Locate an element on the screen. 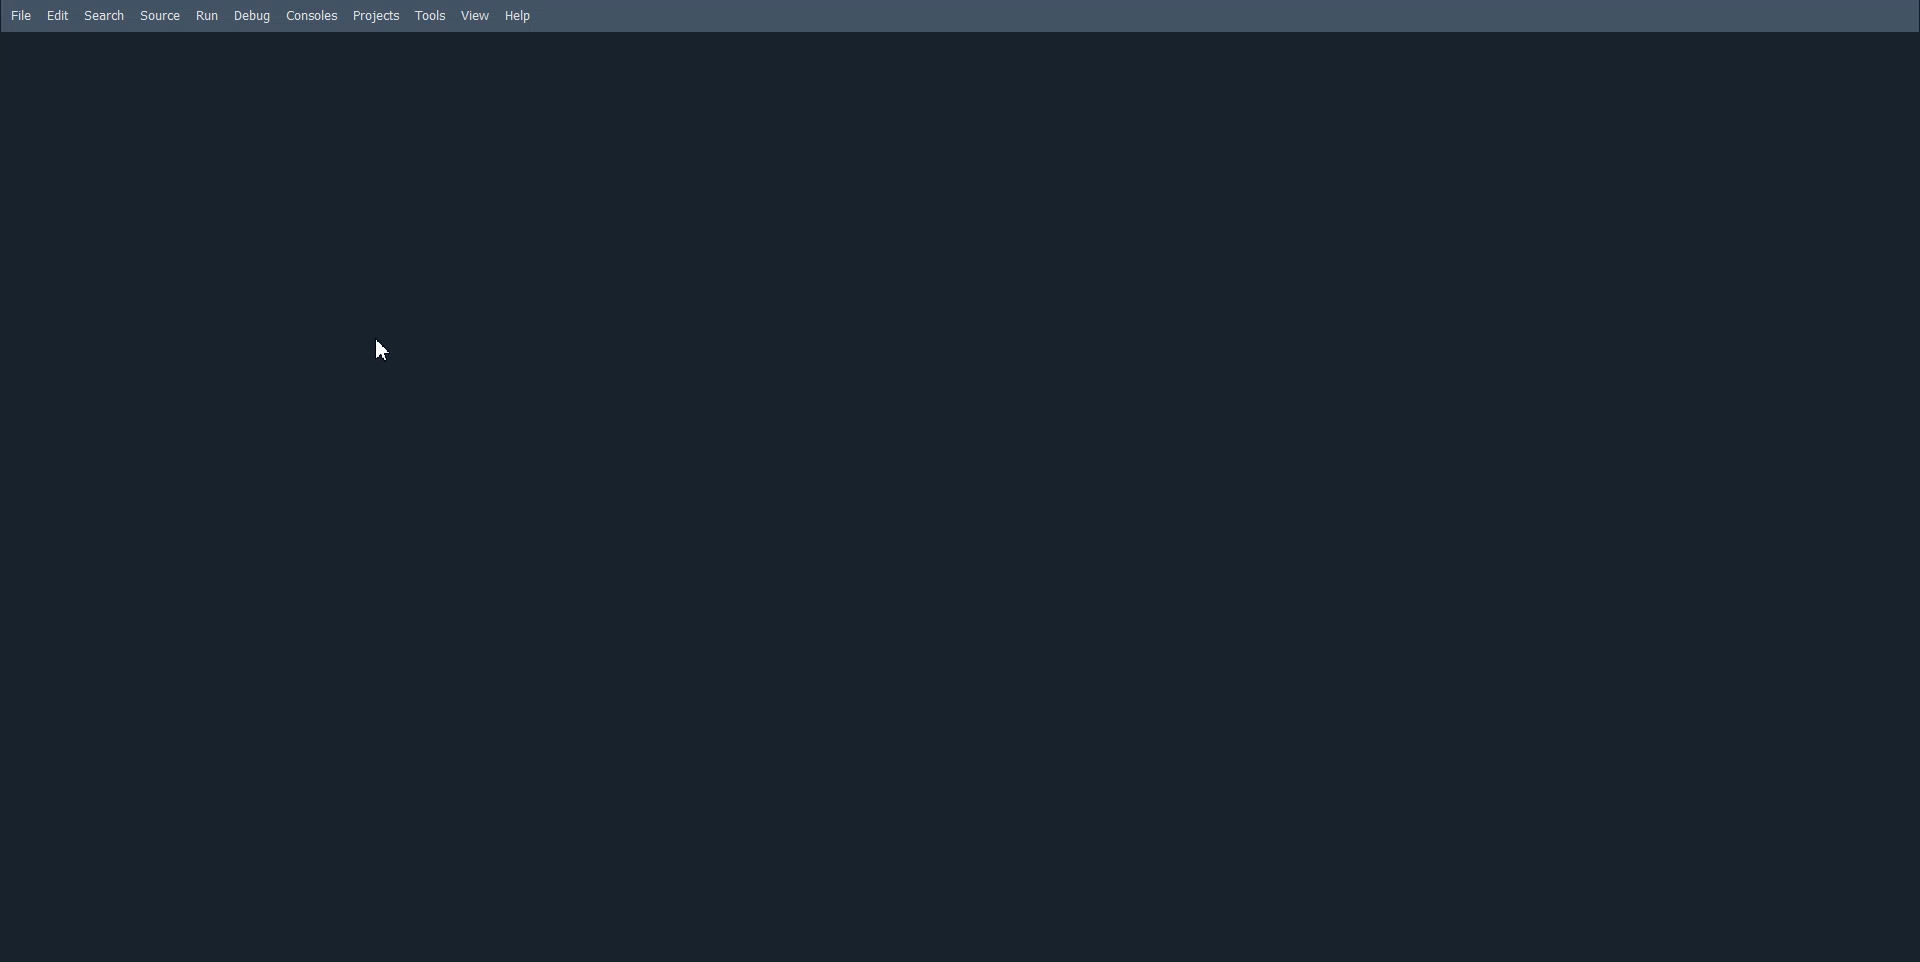 Image resolution: width=1920 pixels, height=962 pixels. Edit is located at coordinates (57, 14).